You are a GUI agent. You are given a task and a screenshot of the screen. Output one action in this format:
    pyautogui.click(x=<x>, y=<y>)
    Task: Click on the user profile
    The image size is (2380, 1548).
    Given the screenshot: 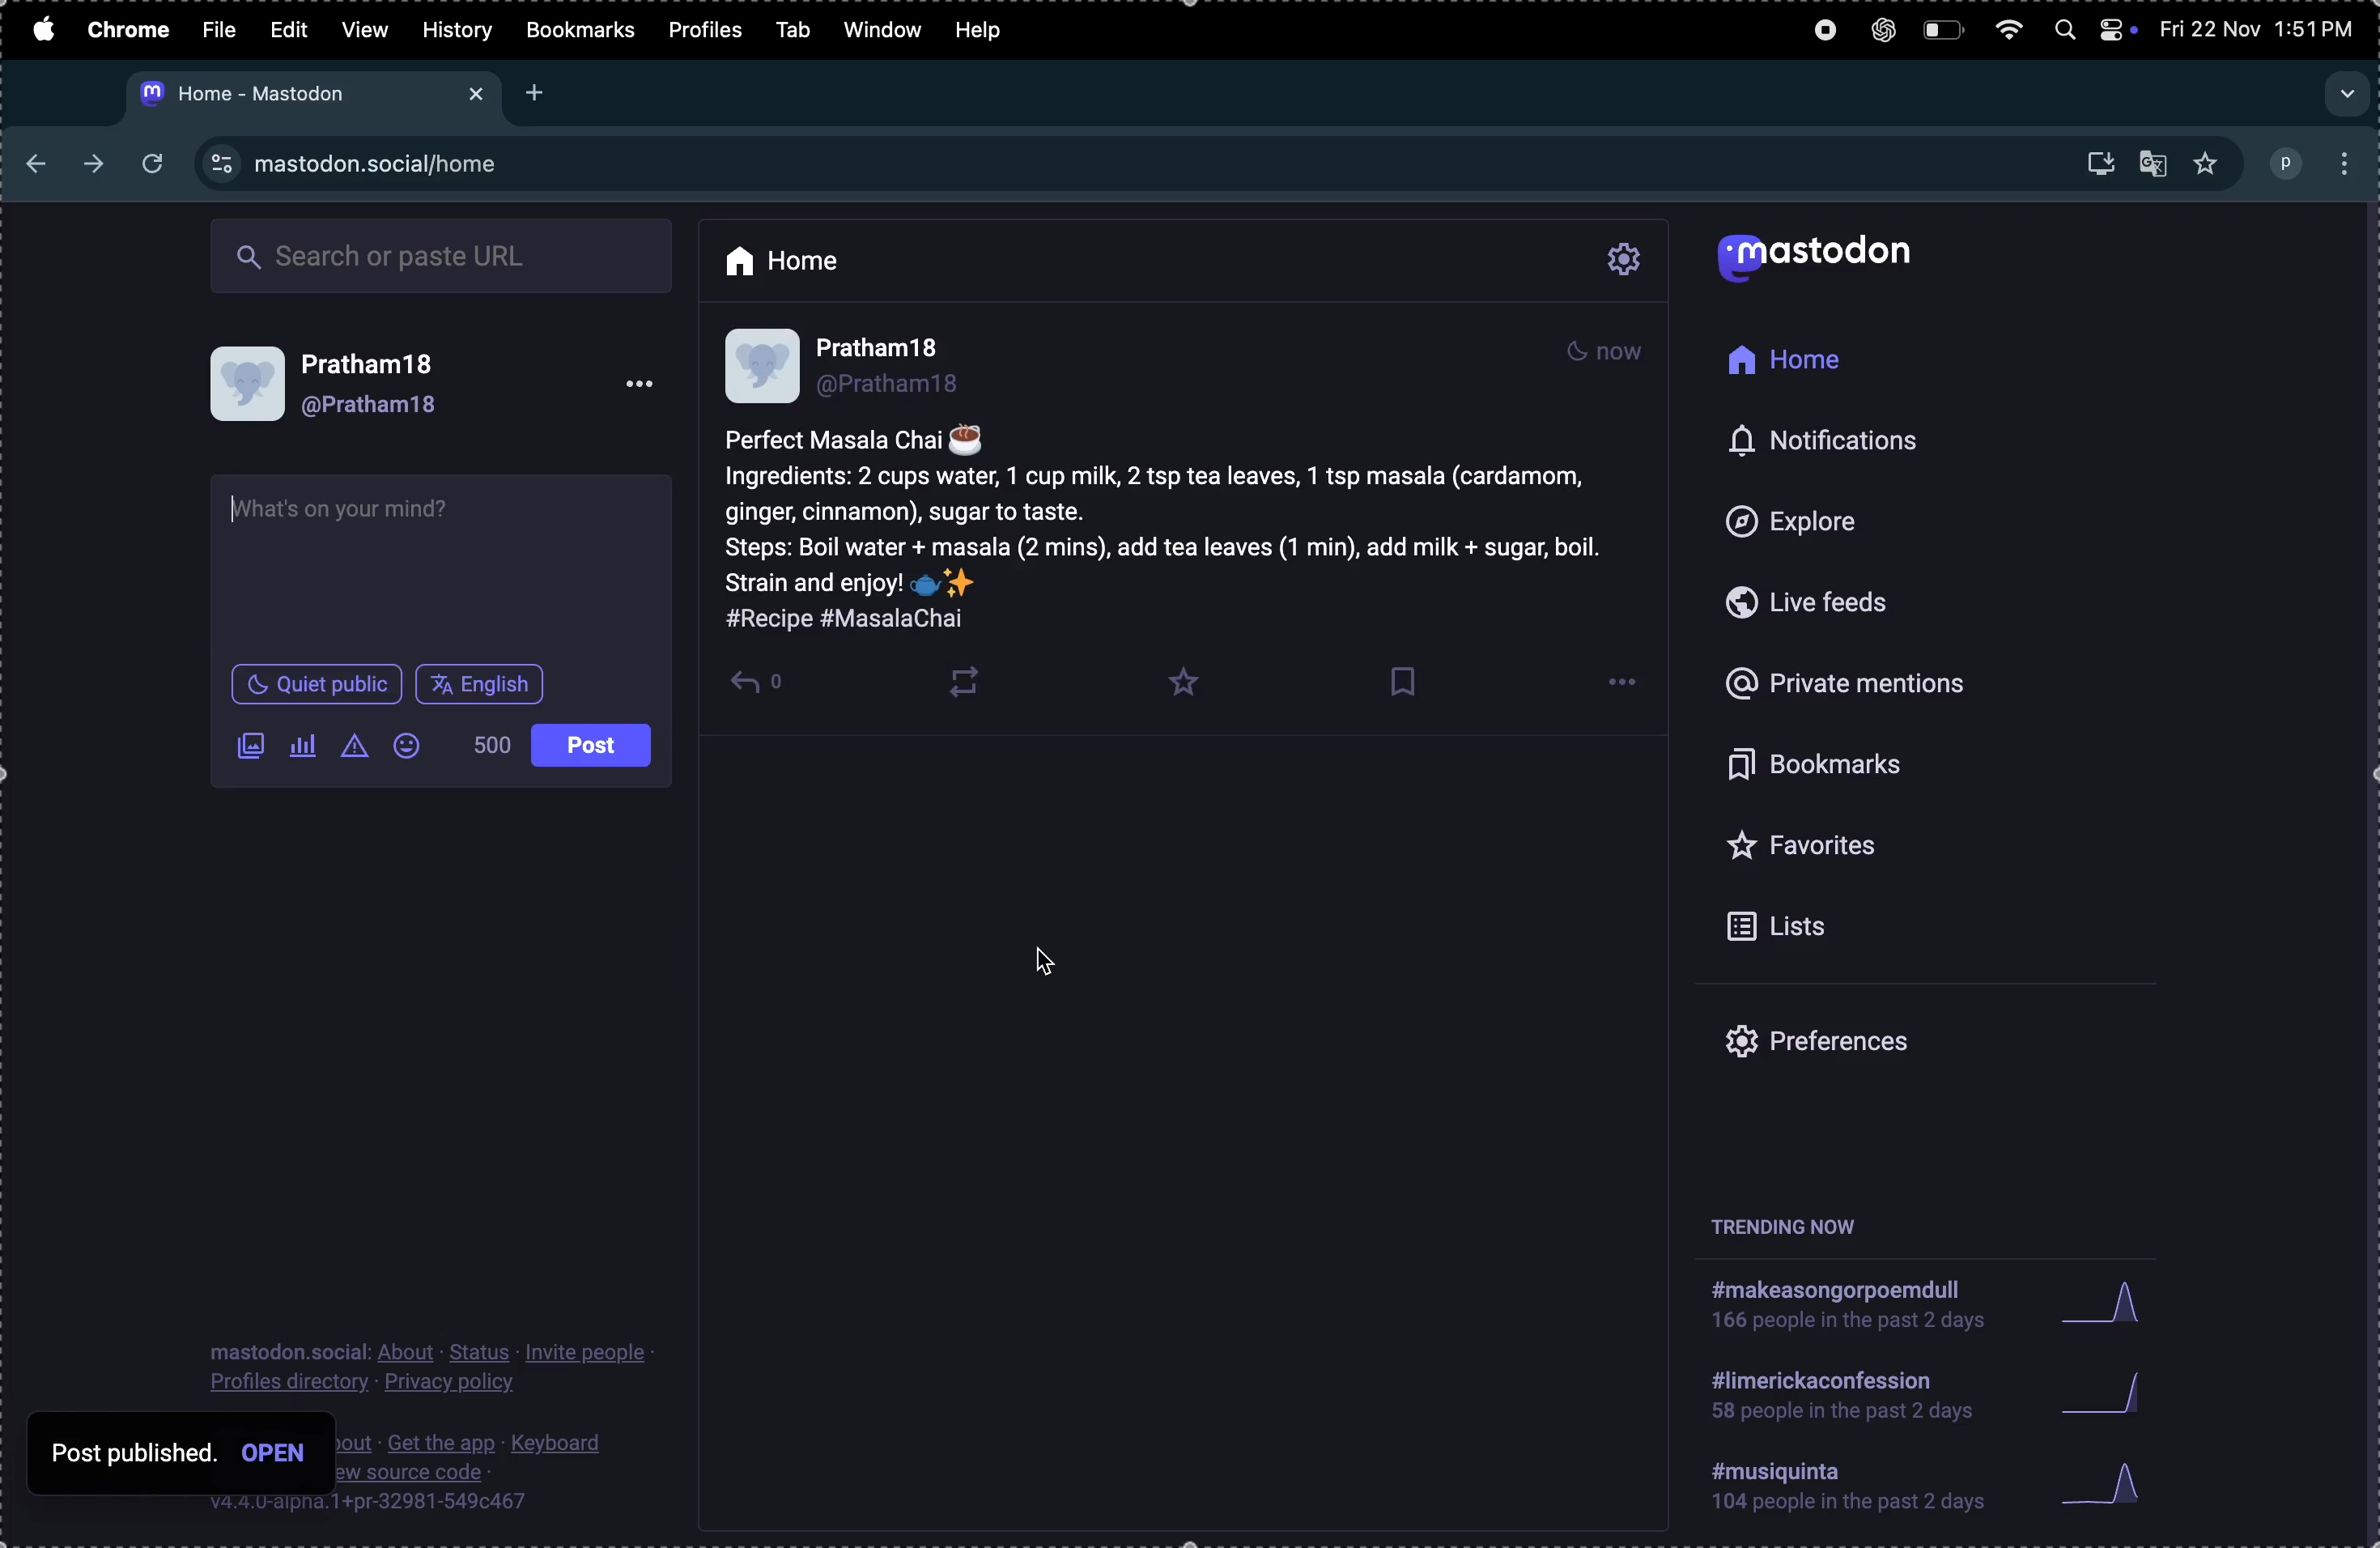 What is the action you would take?
    pyautogui.click(x=438, y=383)
    